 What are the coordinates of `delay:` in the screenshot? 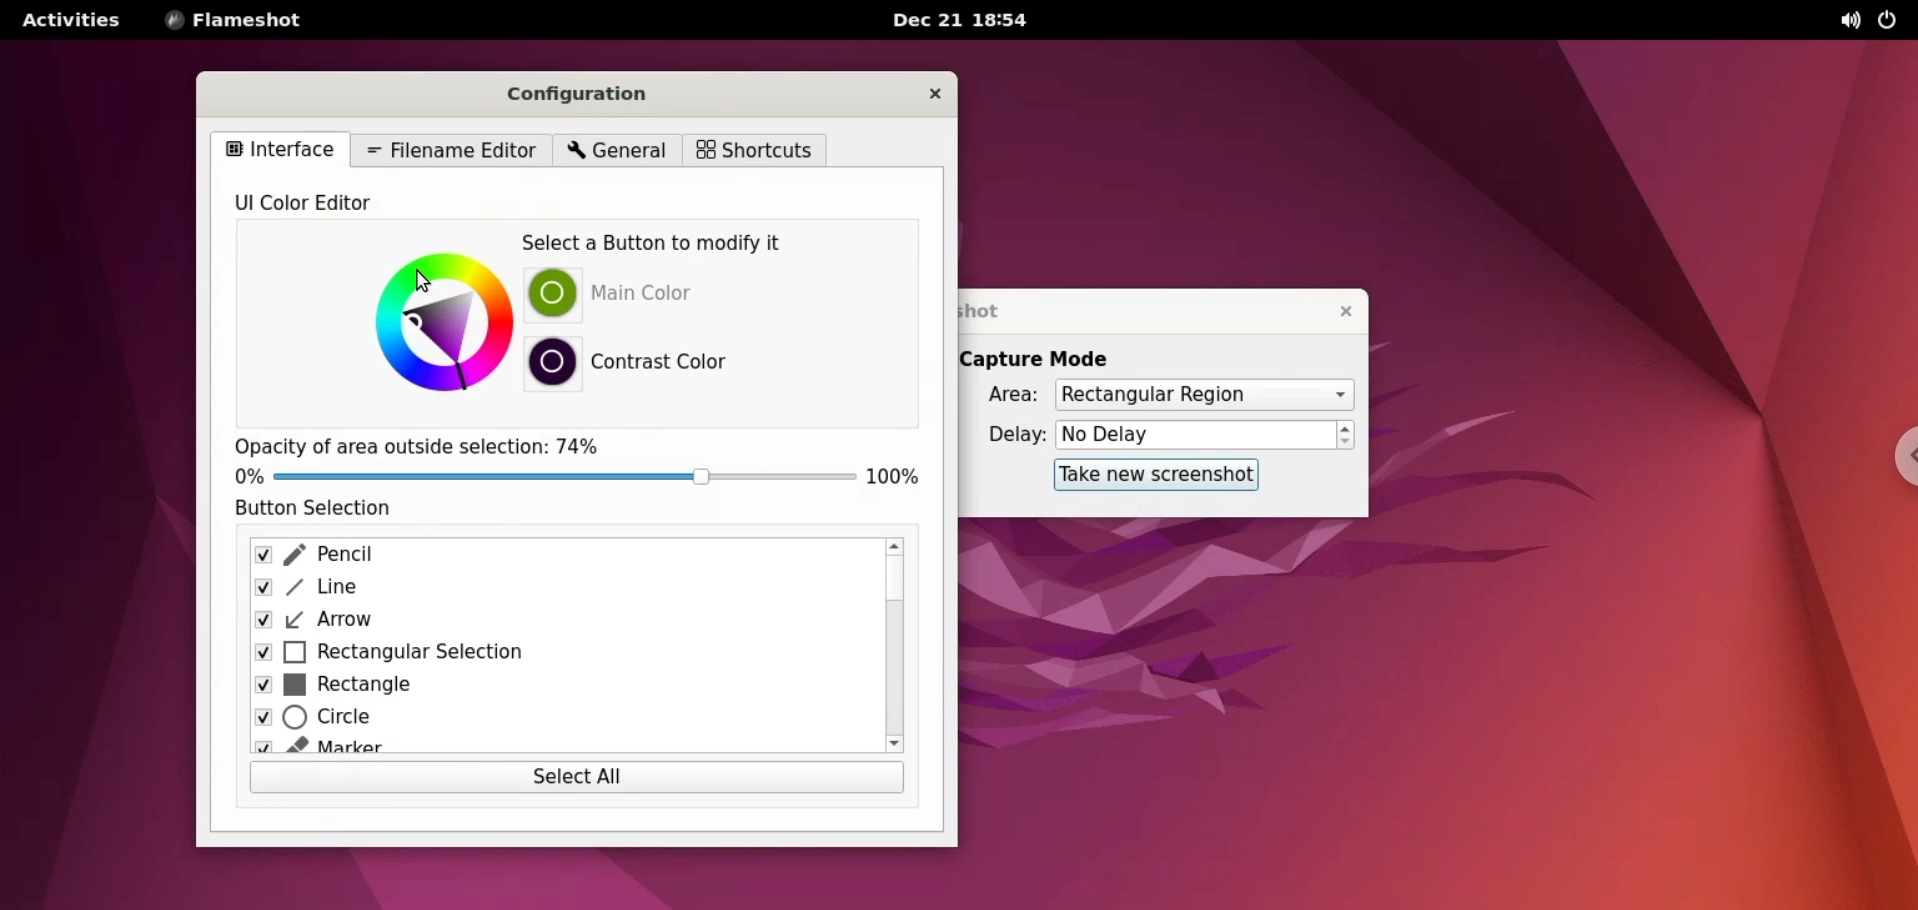 It's located at (1005, 438).